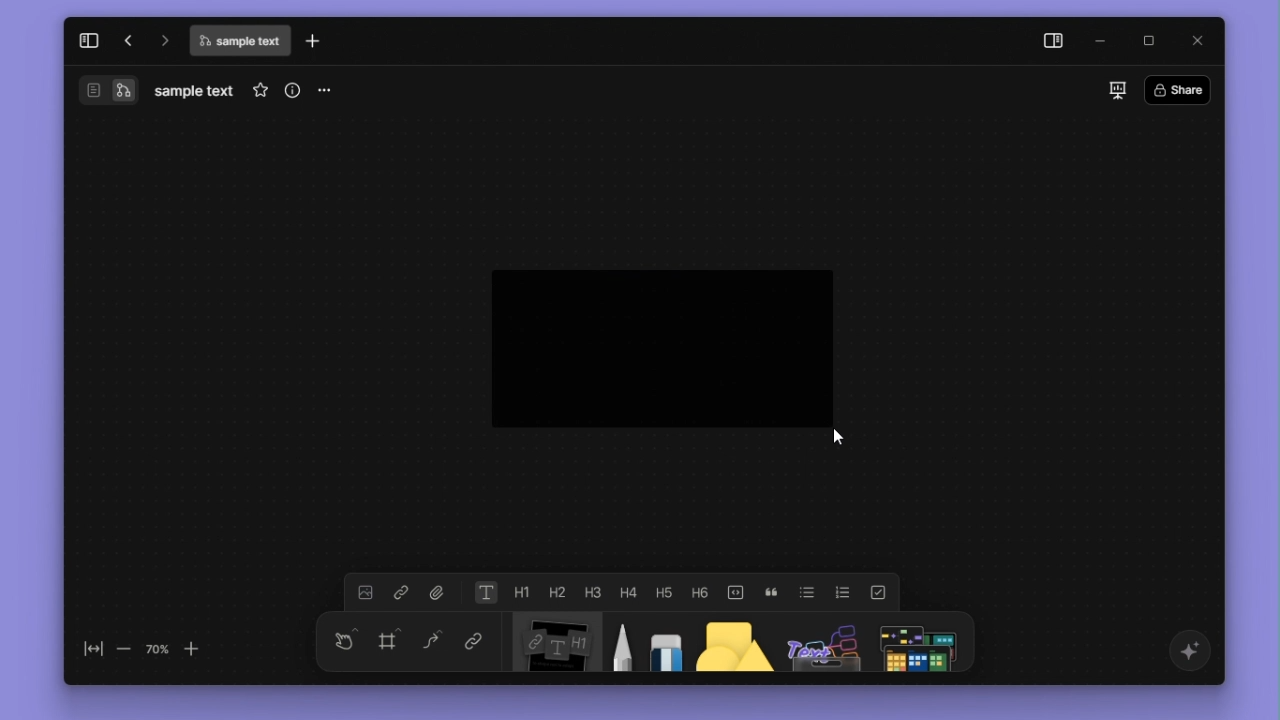 The height and width of the screenshot is (720, 1280). I want to click on cursor, so click(858, 442).